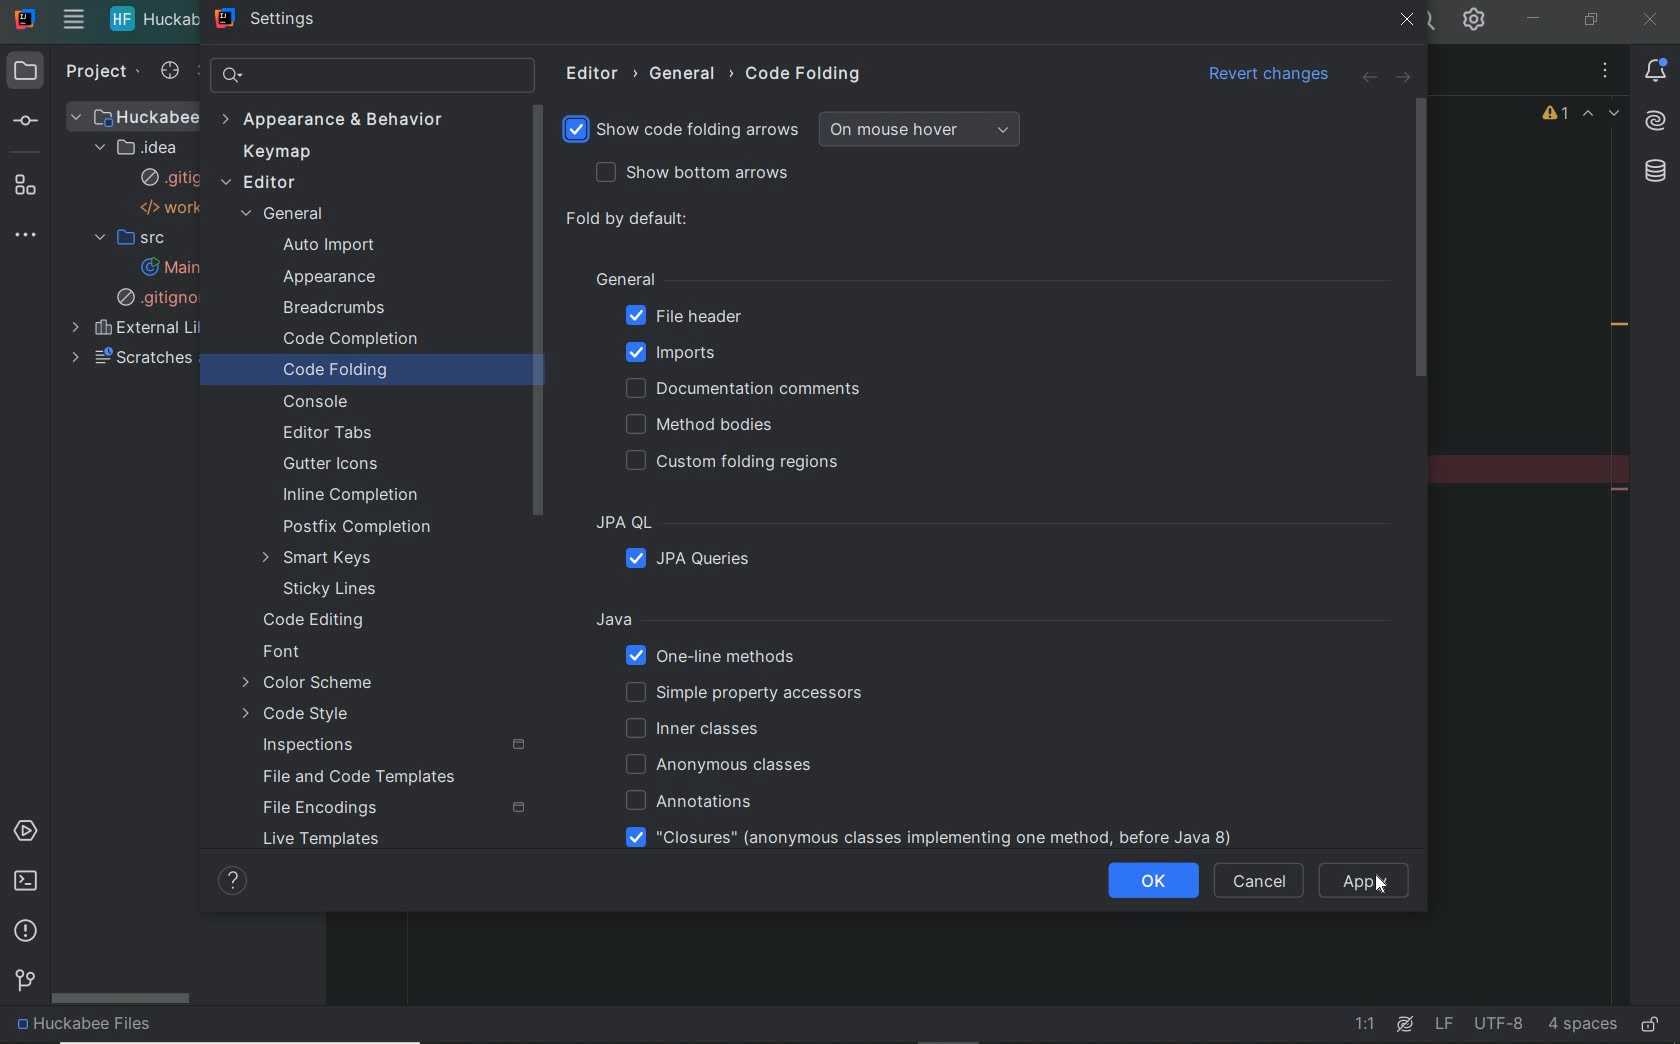  What do you see at coordinates (336, 368) in the screenshot?
I see `code folding` at bounding box center [336, 368].